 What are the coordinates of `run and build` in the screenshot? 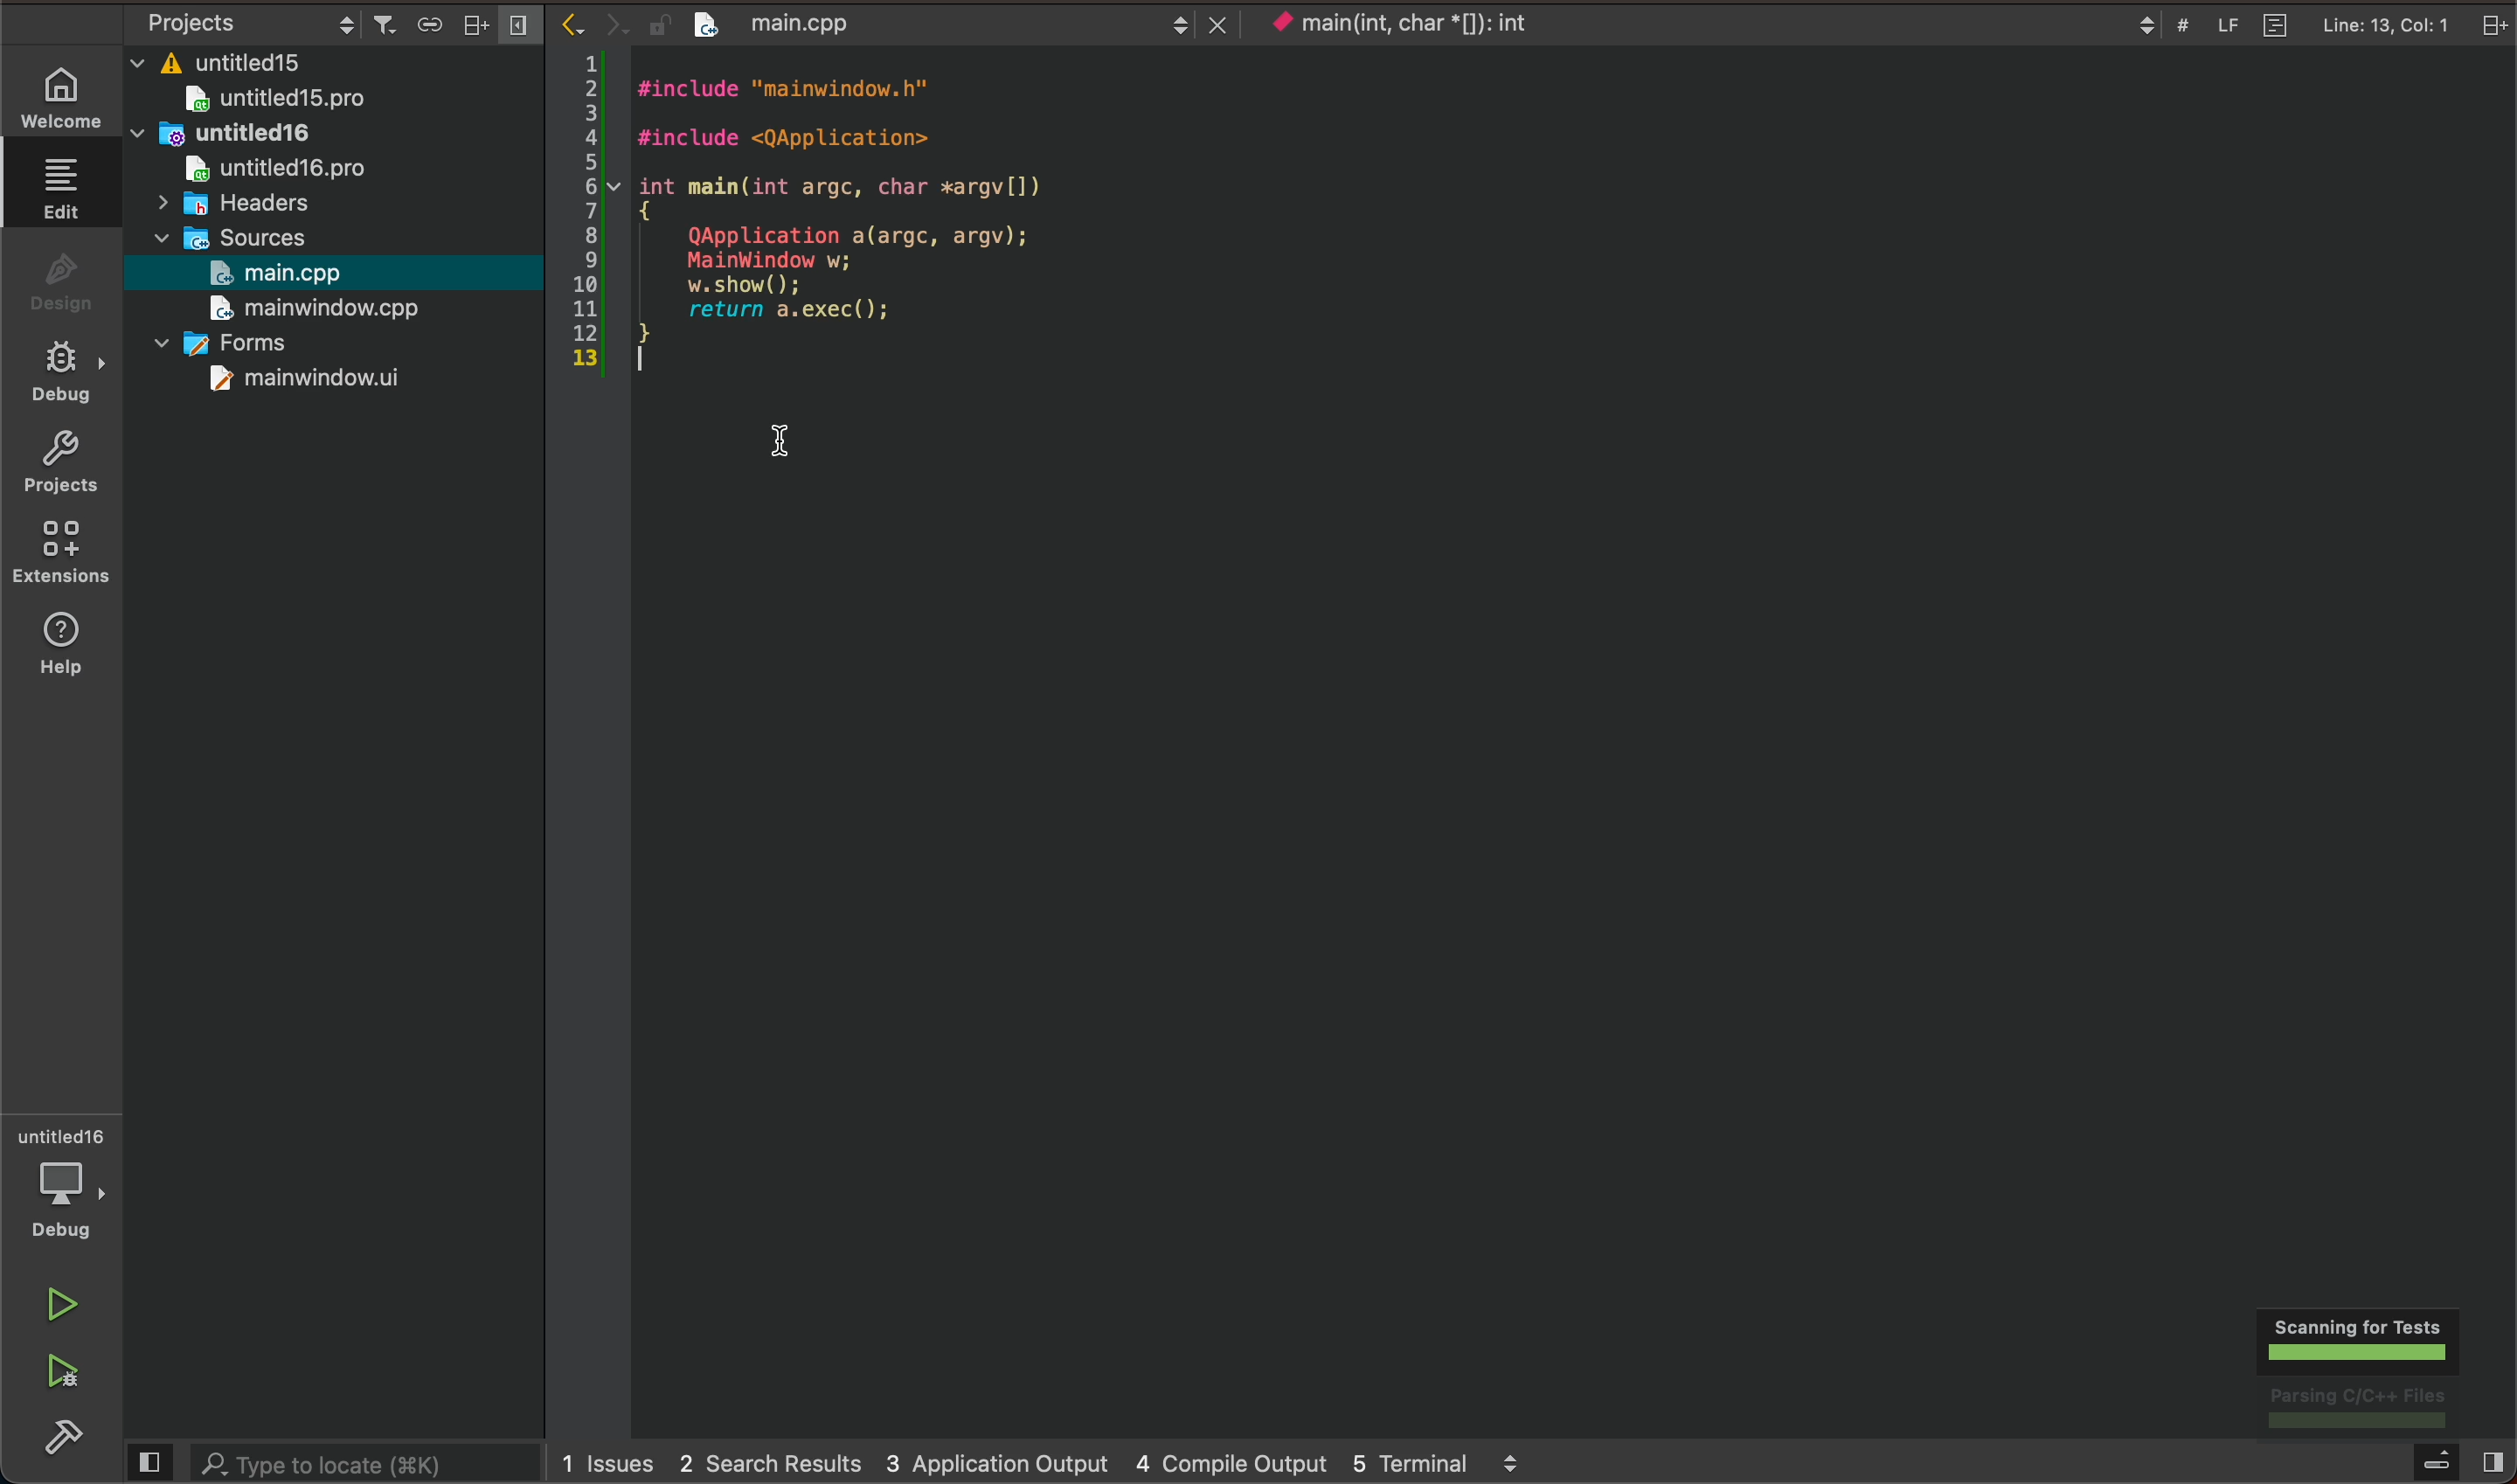 It's located at (62, 1372).